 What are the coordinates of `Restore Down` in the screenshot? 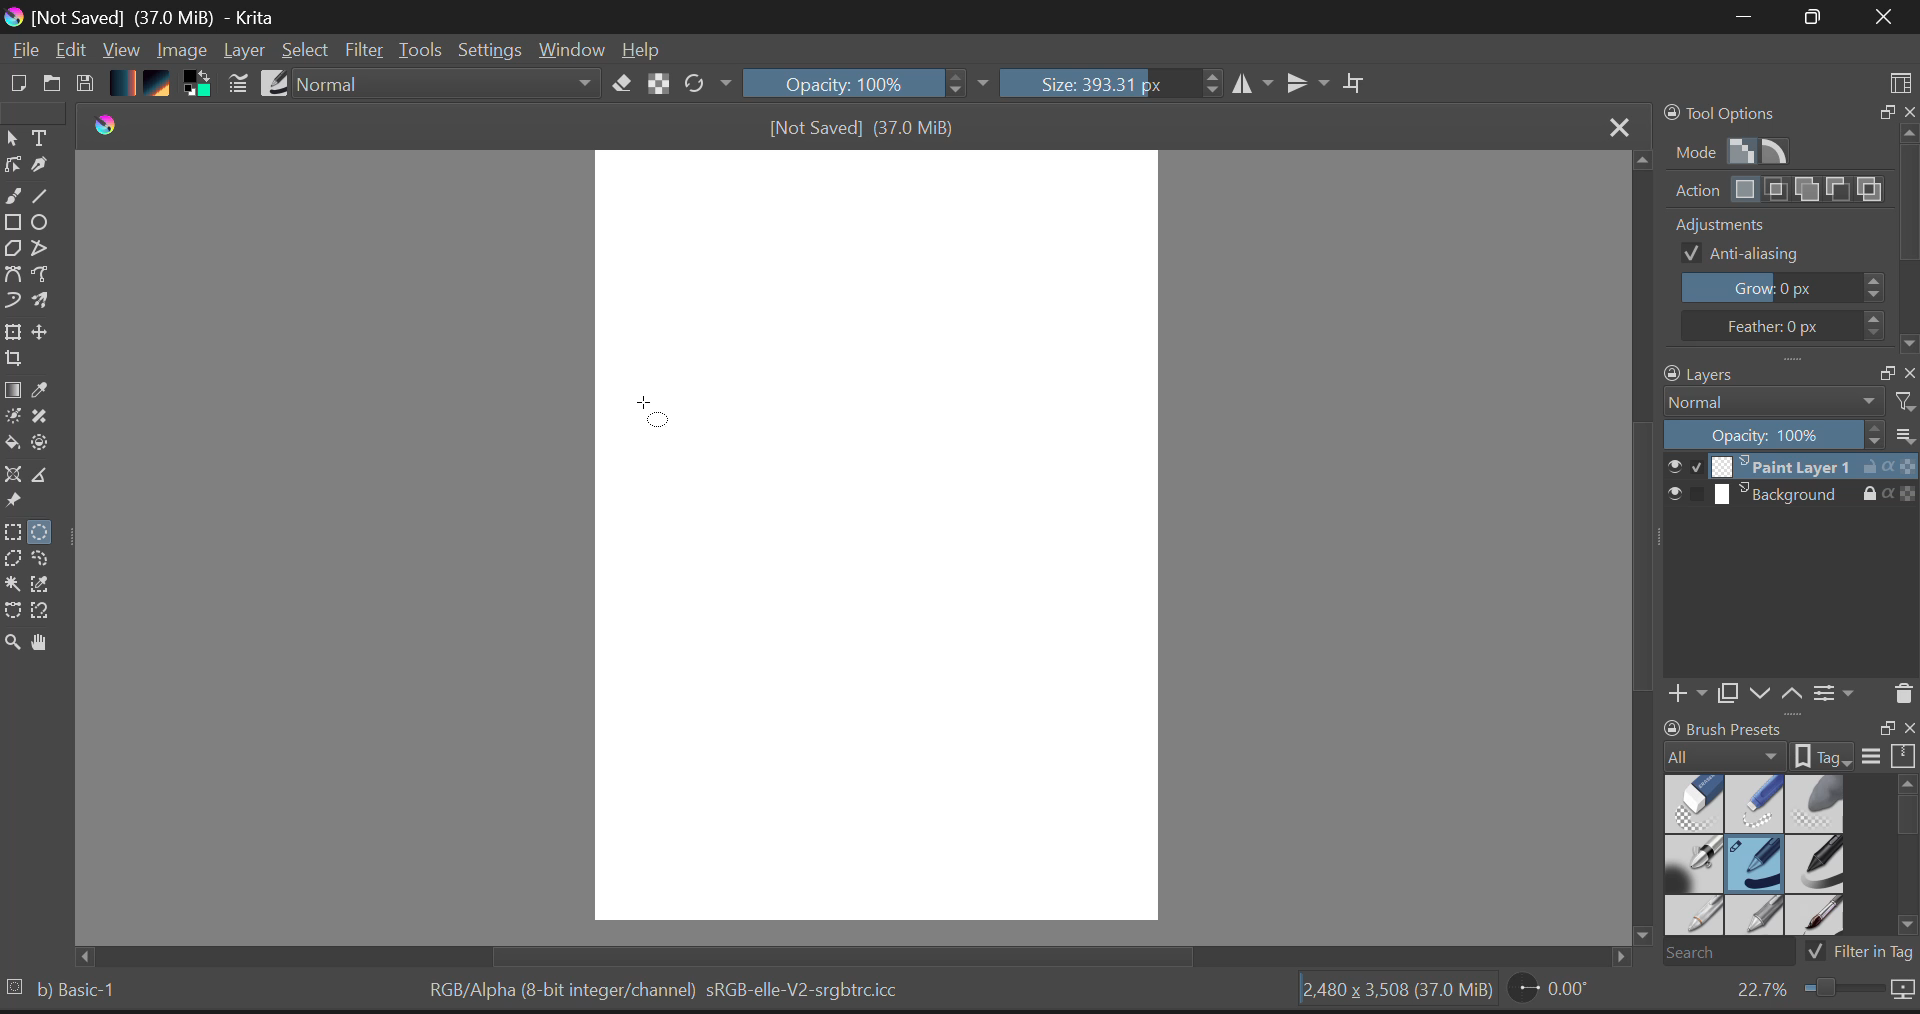 It's located at (1741, 18).